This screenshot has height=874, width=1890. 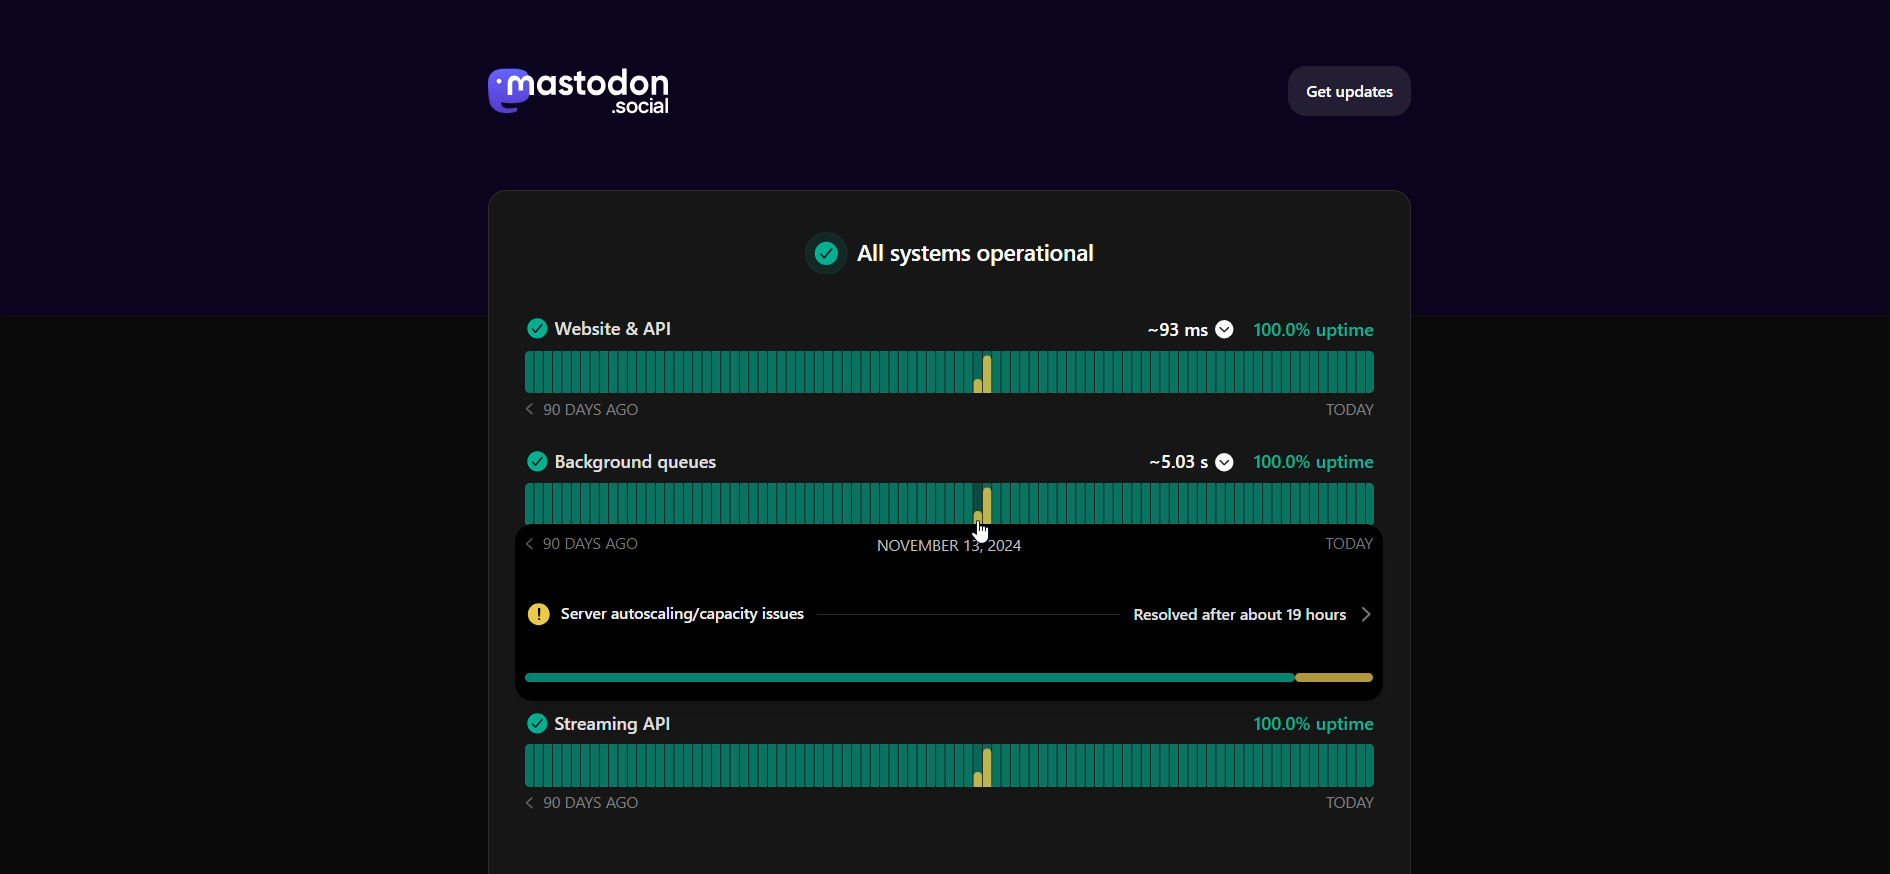 I want to click on Website & API, so click(x=601, y=325).